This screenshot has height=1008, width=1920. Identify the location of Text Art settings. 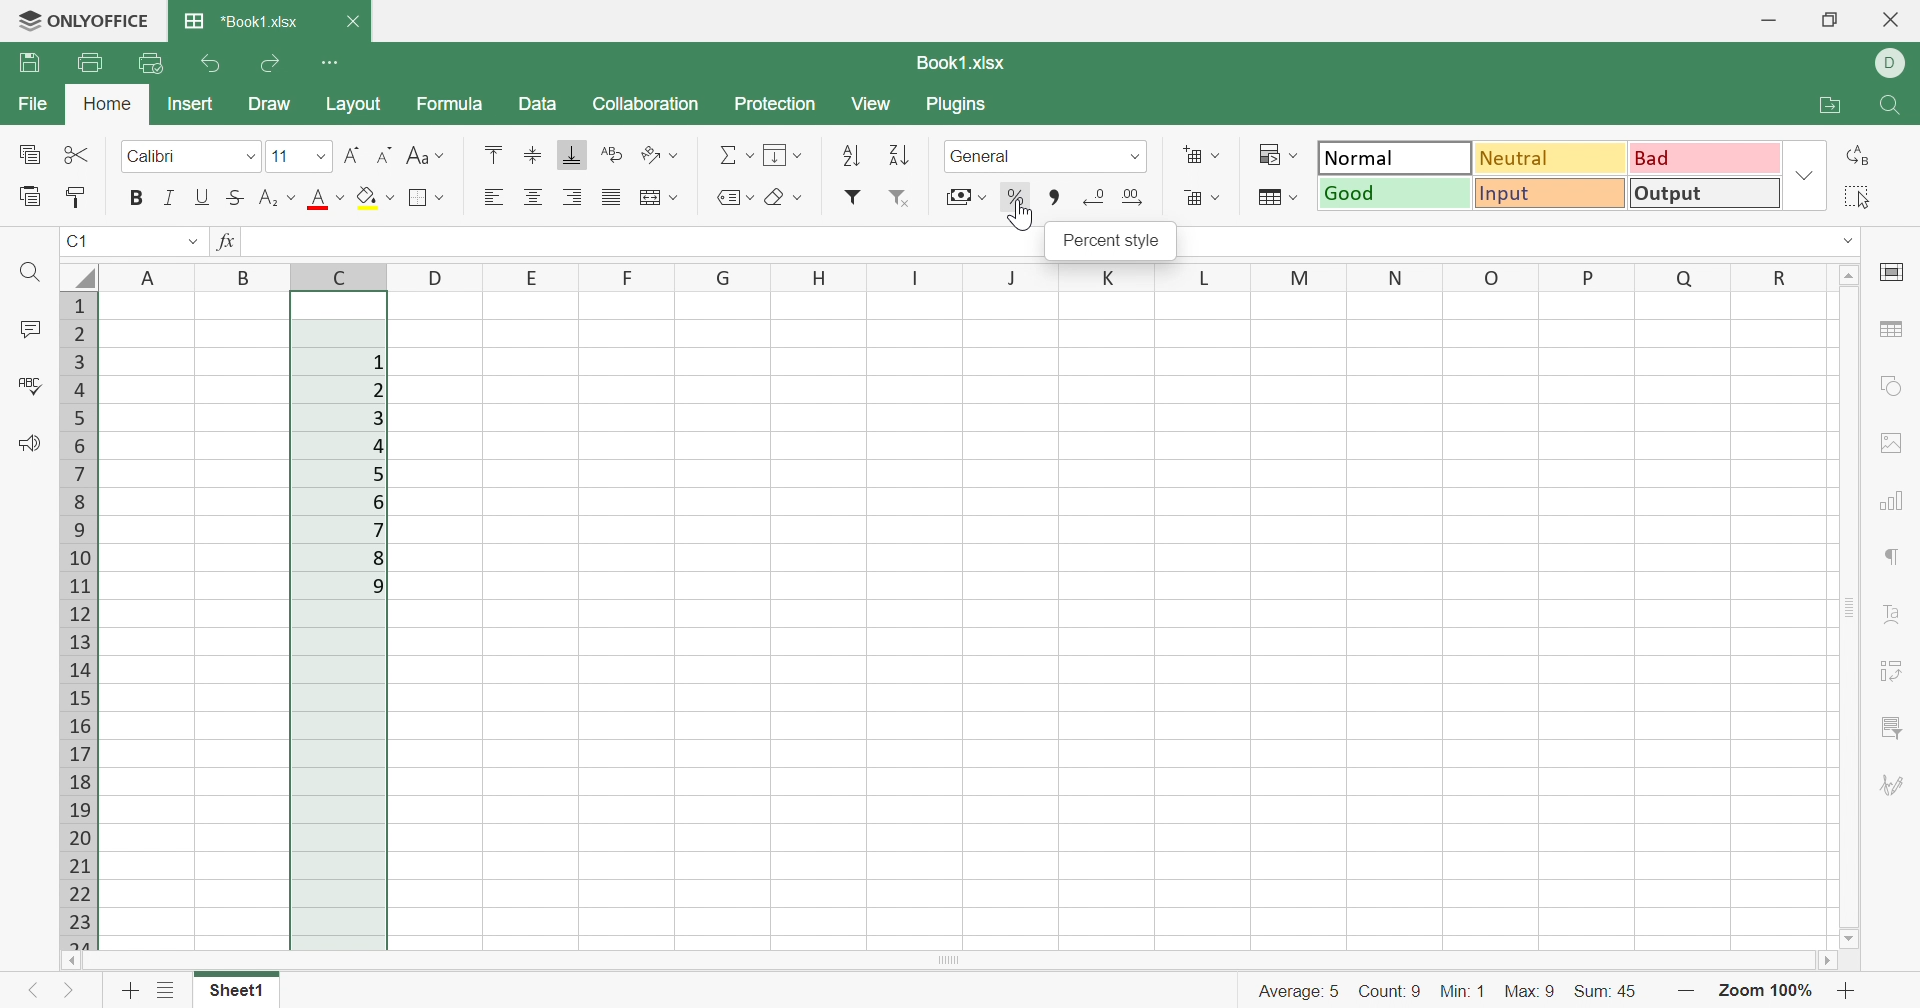
(1895, 617).